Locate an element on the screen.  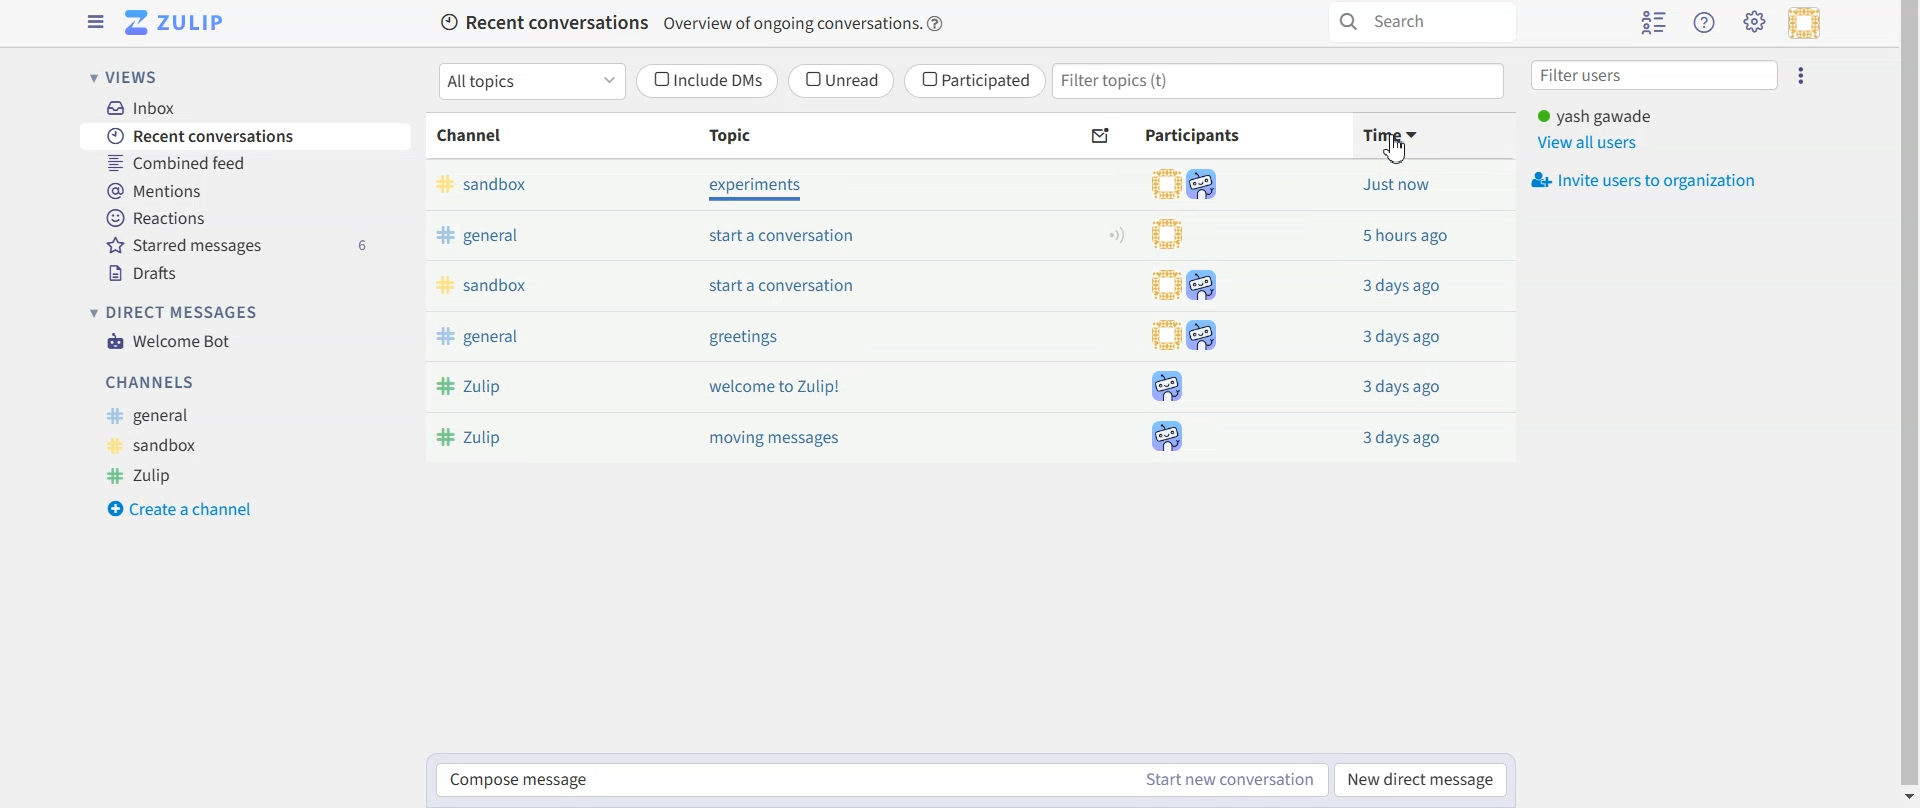
Invite users to organization is located at coordinates (1645, 180).